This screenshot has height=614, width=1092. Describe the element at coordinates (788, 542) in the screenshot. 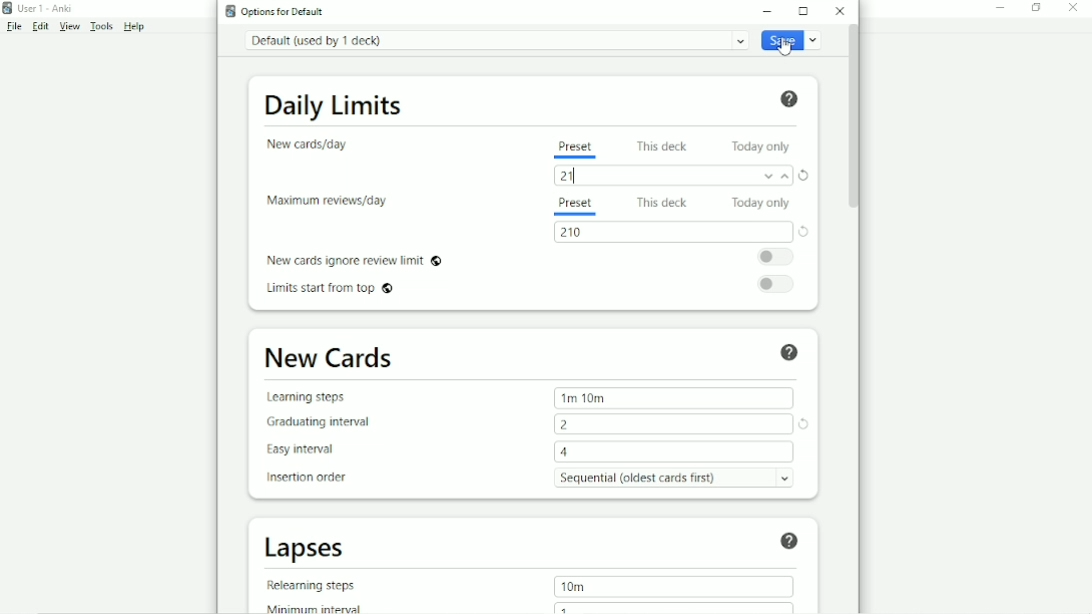

I see `Help` at that location.